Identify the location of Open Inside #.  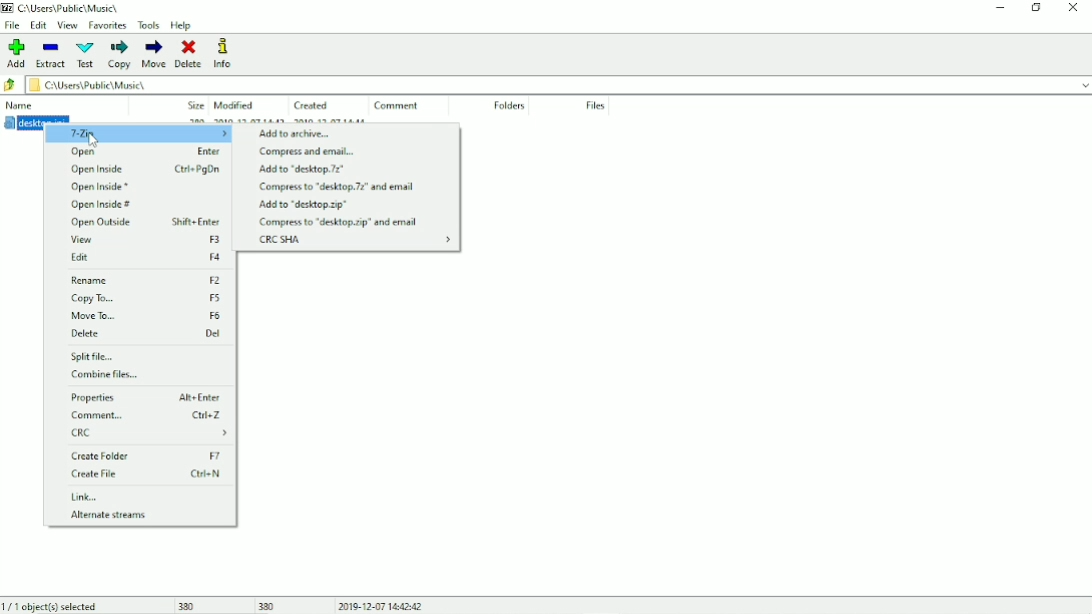
(104, 205).